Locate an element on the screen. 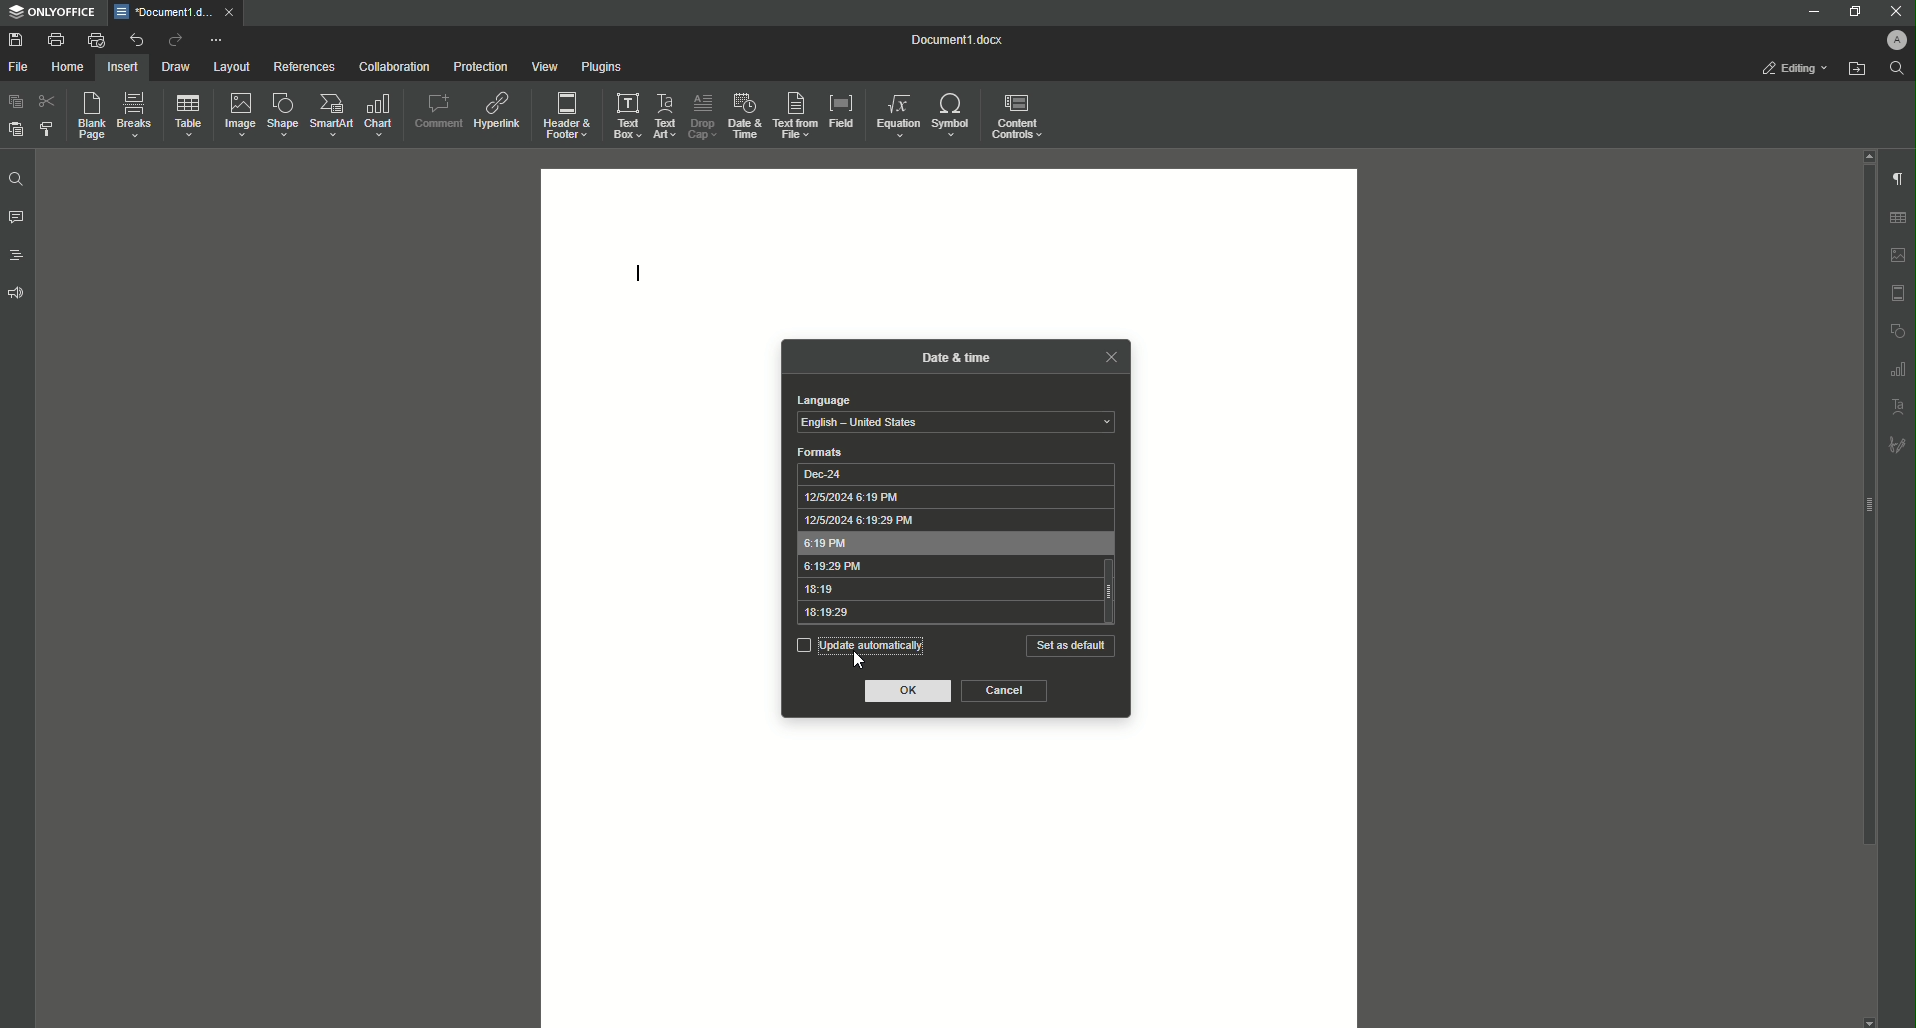 Image resolution: width=1916 pixels, height=1028 pixels. scroll up is located at coordinates (1866, 155).